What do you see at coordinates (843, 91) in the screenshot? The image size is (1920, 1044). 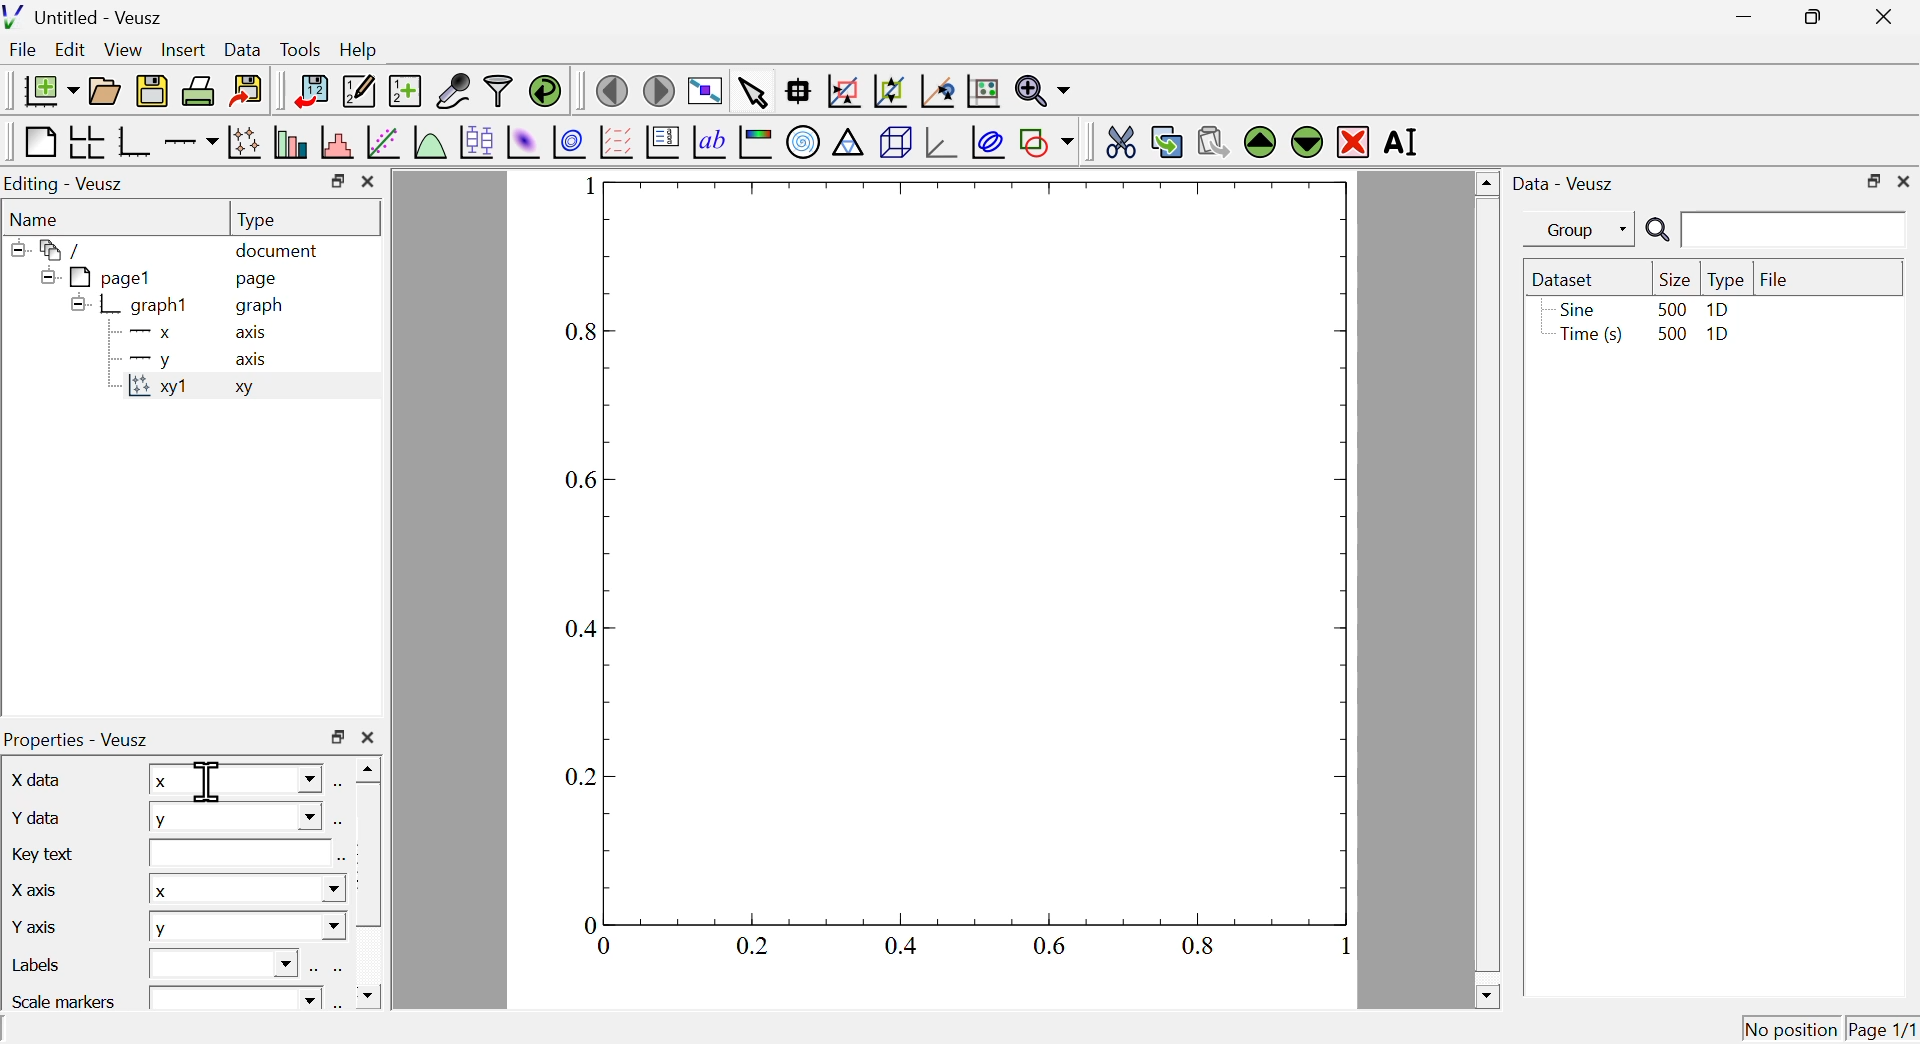 I see `draw a rectangle to zoom graph axes` at bounding box center [843, 91].